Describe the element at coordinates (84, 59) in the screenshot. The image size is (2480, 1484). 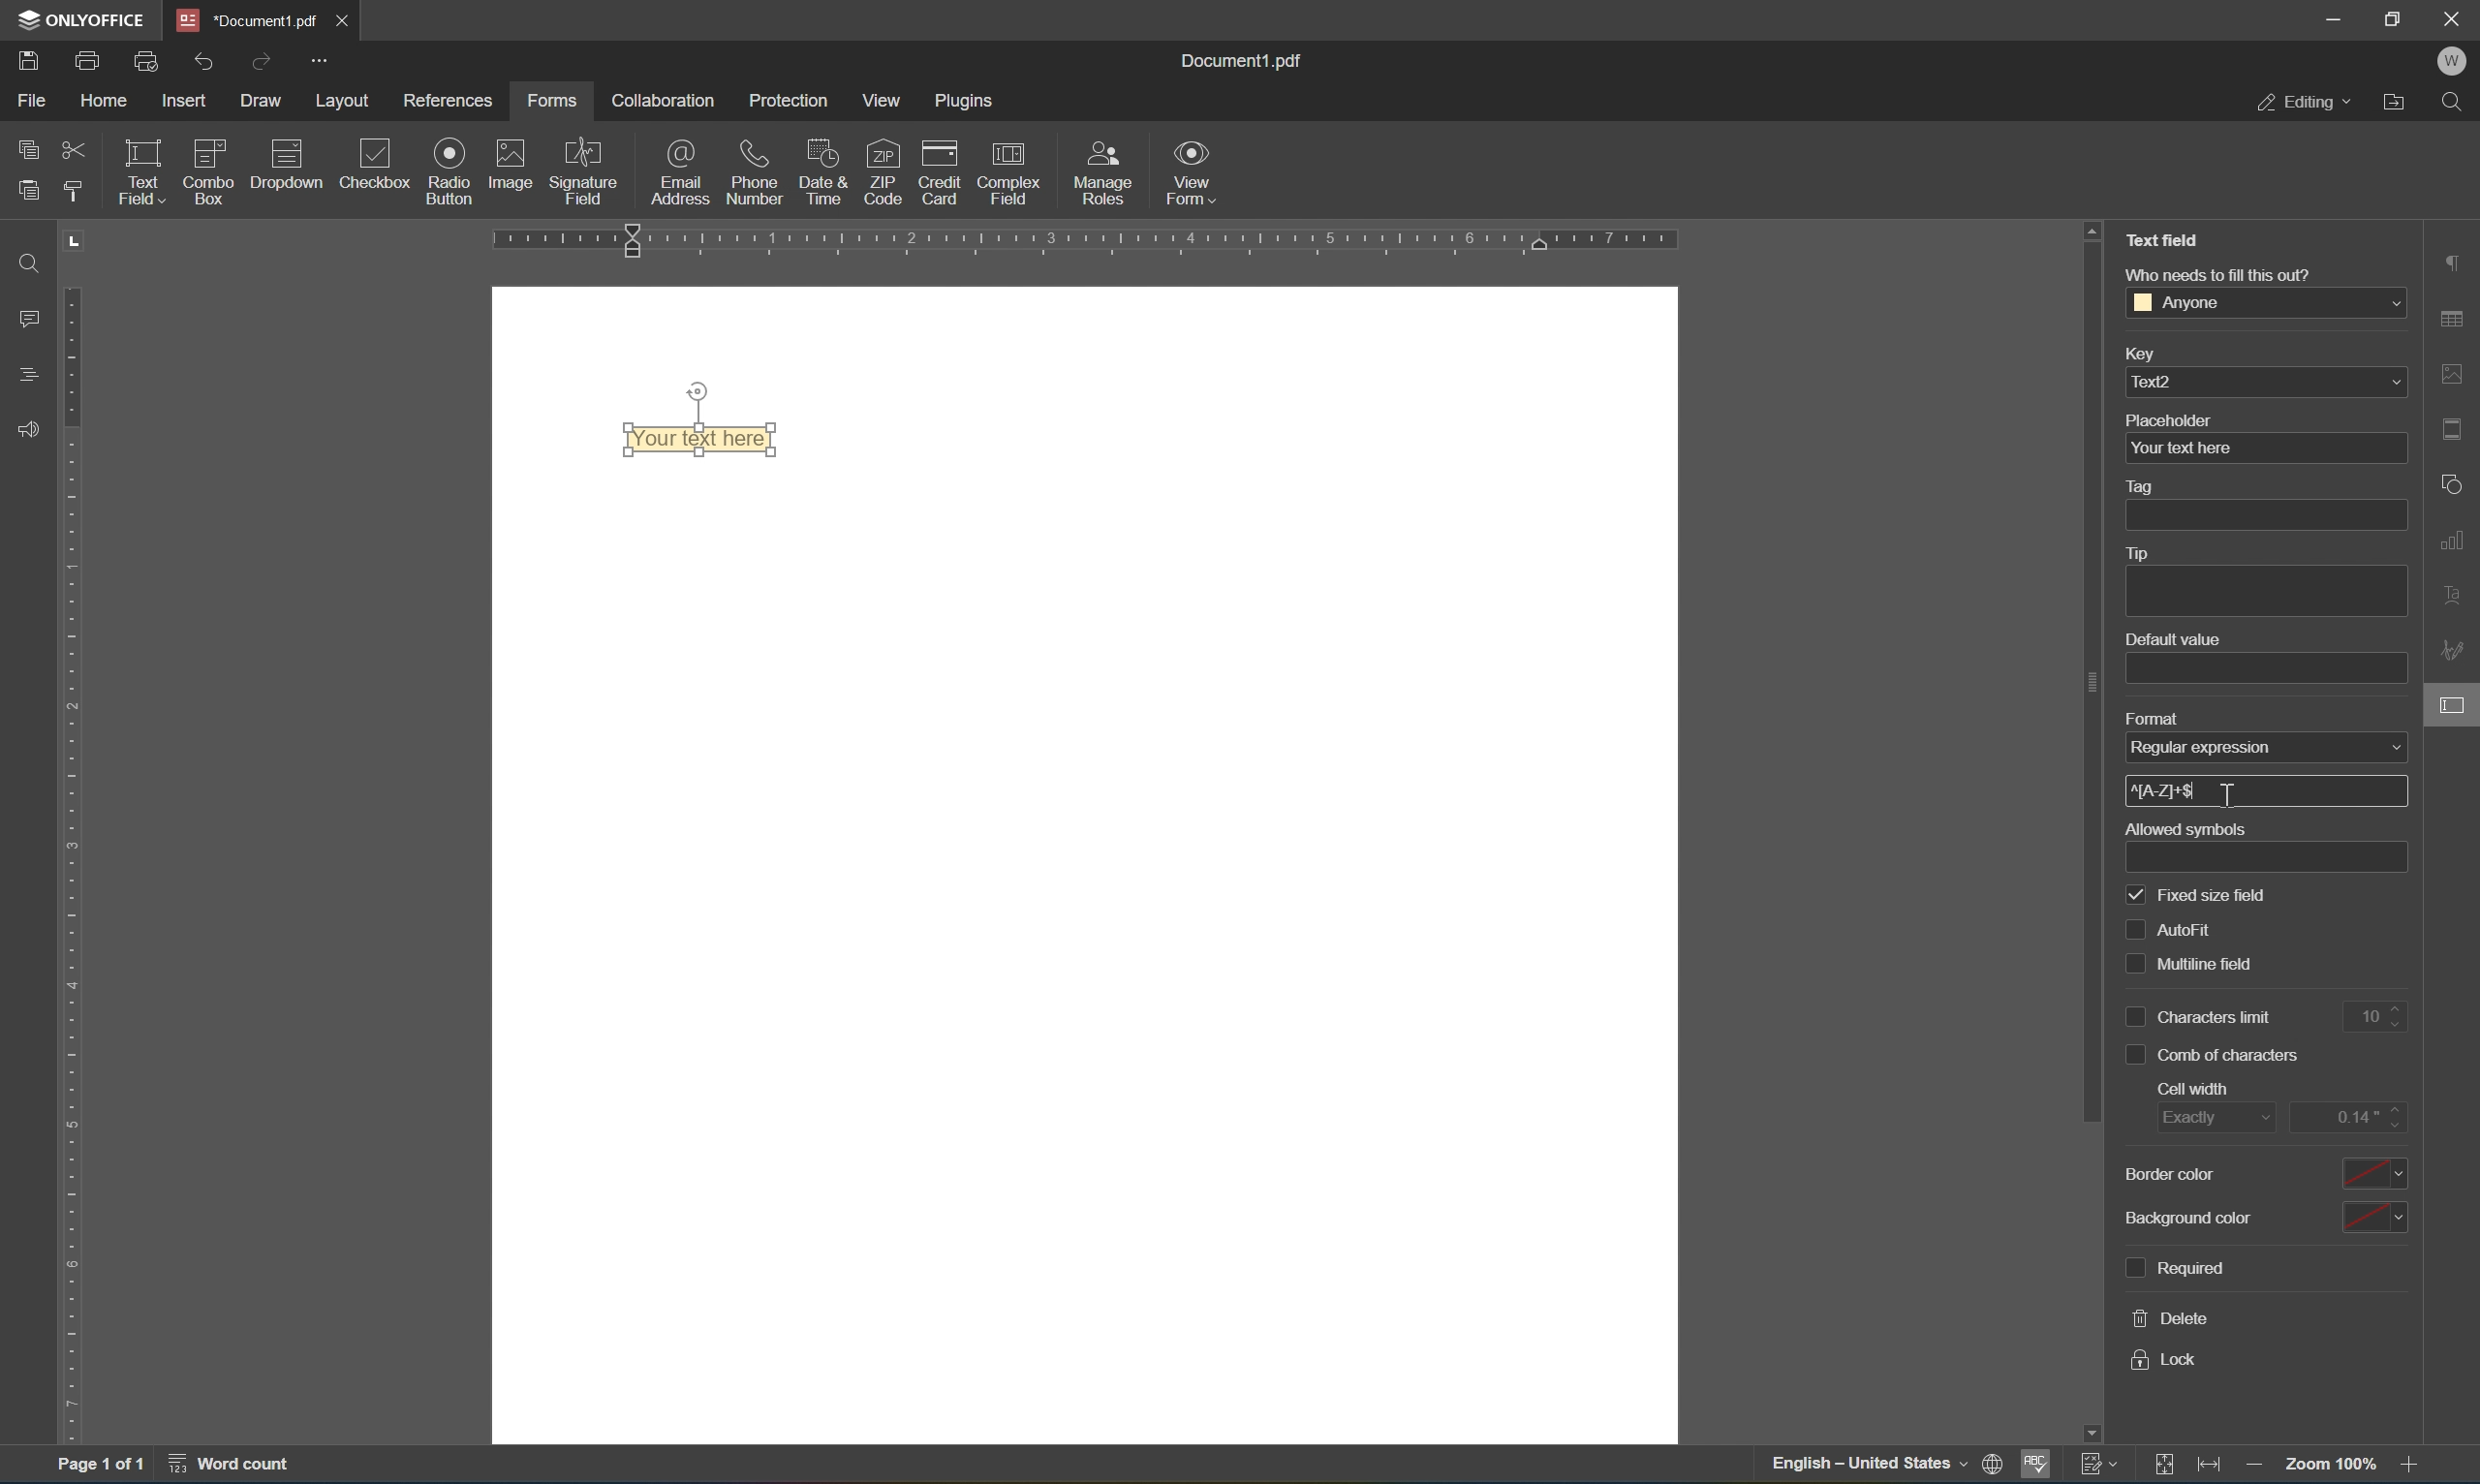
I see `print` at that location.